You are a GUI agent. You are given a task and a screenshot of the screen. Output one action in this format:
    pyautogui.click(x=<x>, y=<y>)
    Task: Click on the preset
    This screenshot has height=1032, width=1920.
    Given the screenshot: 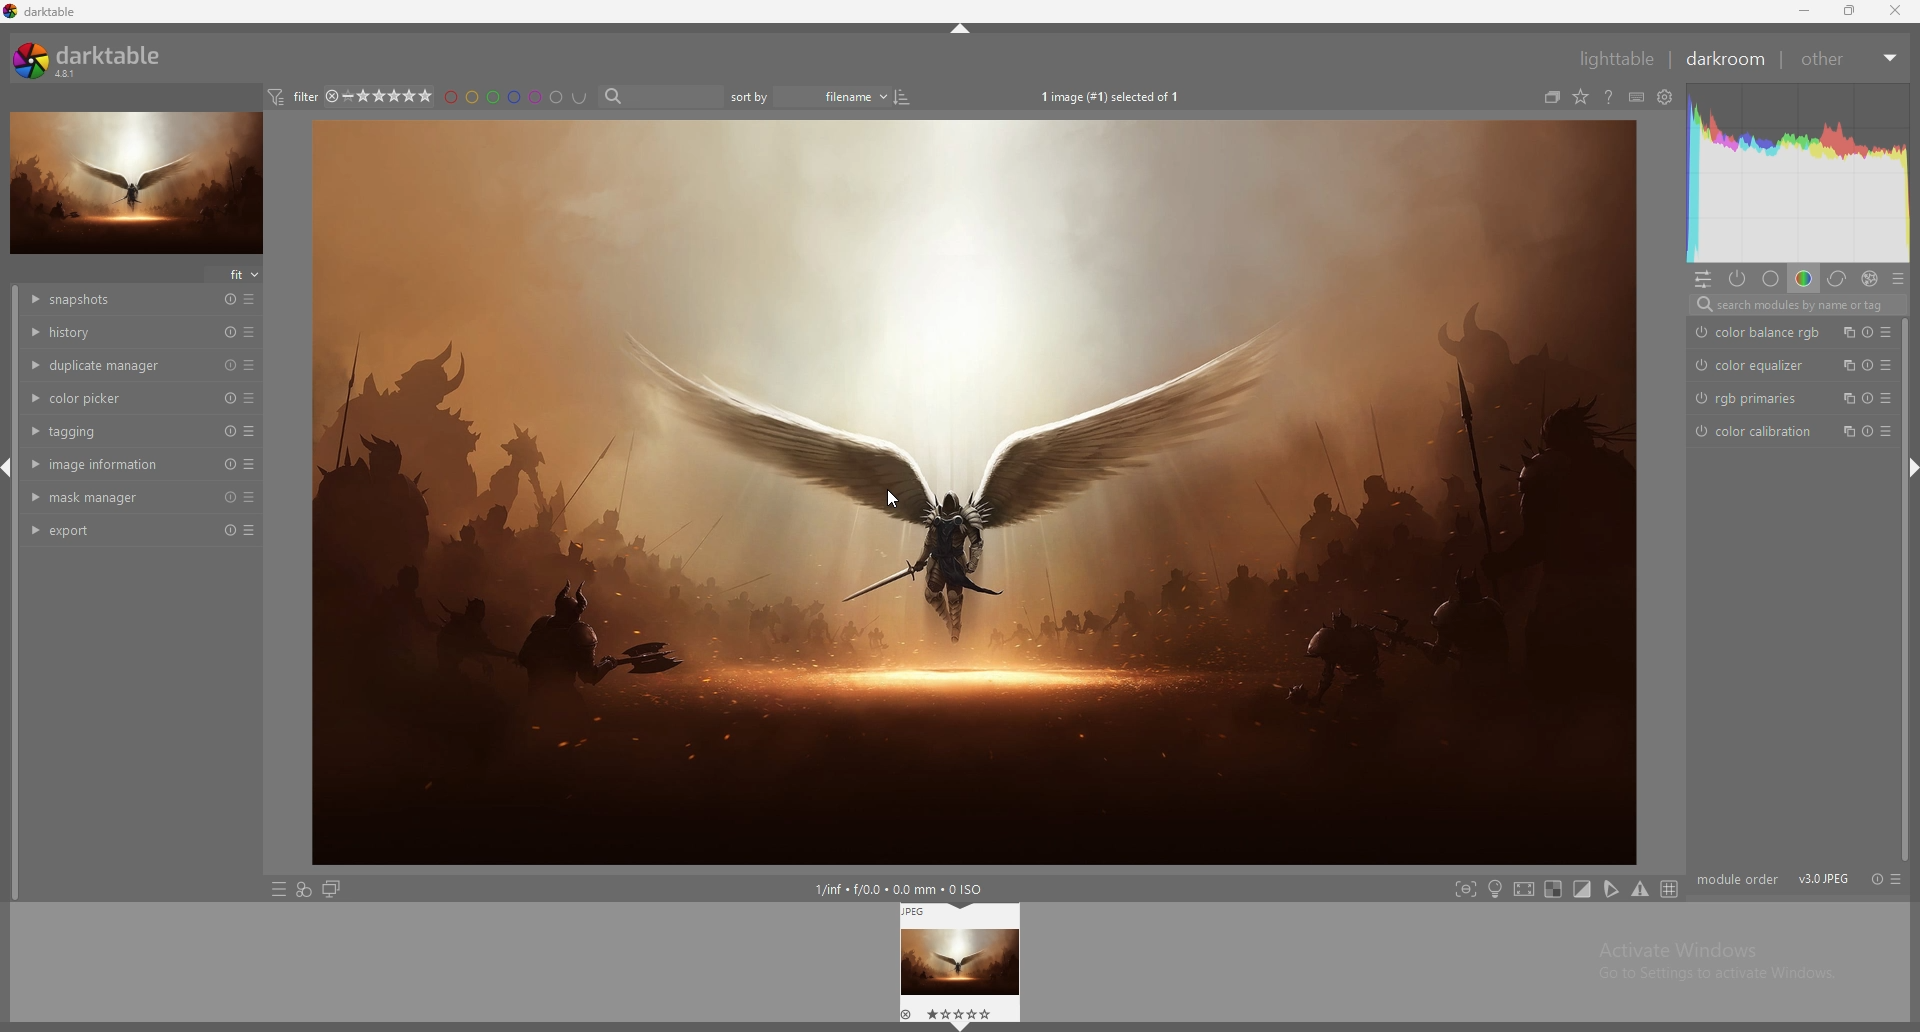 What is the action you would take?
    pyautogui.click(x=254, y=431)
    